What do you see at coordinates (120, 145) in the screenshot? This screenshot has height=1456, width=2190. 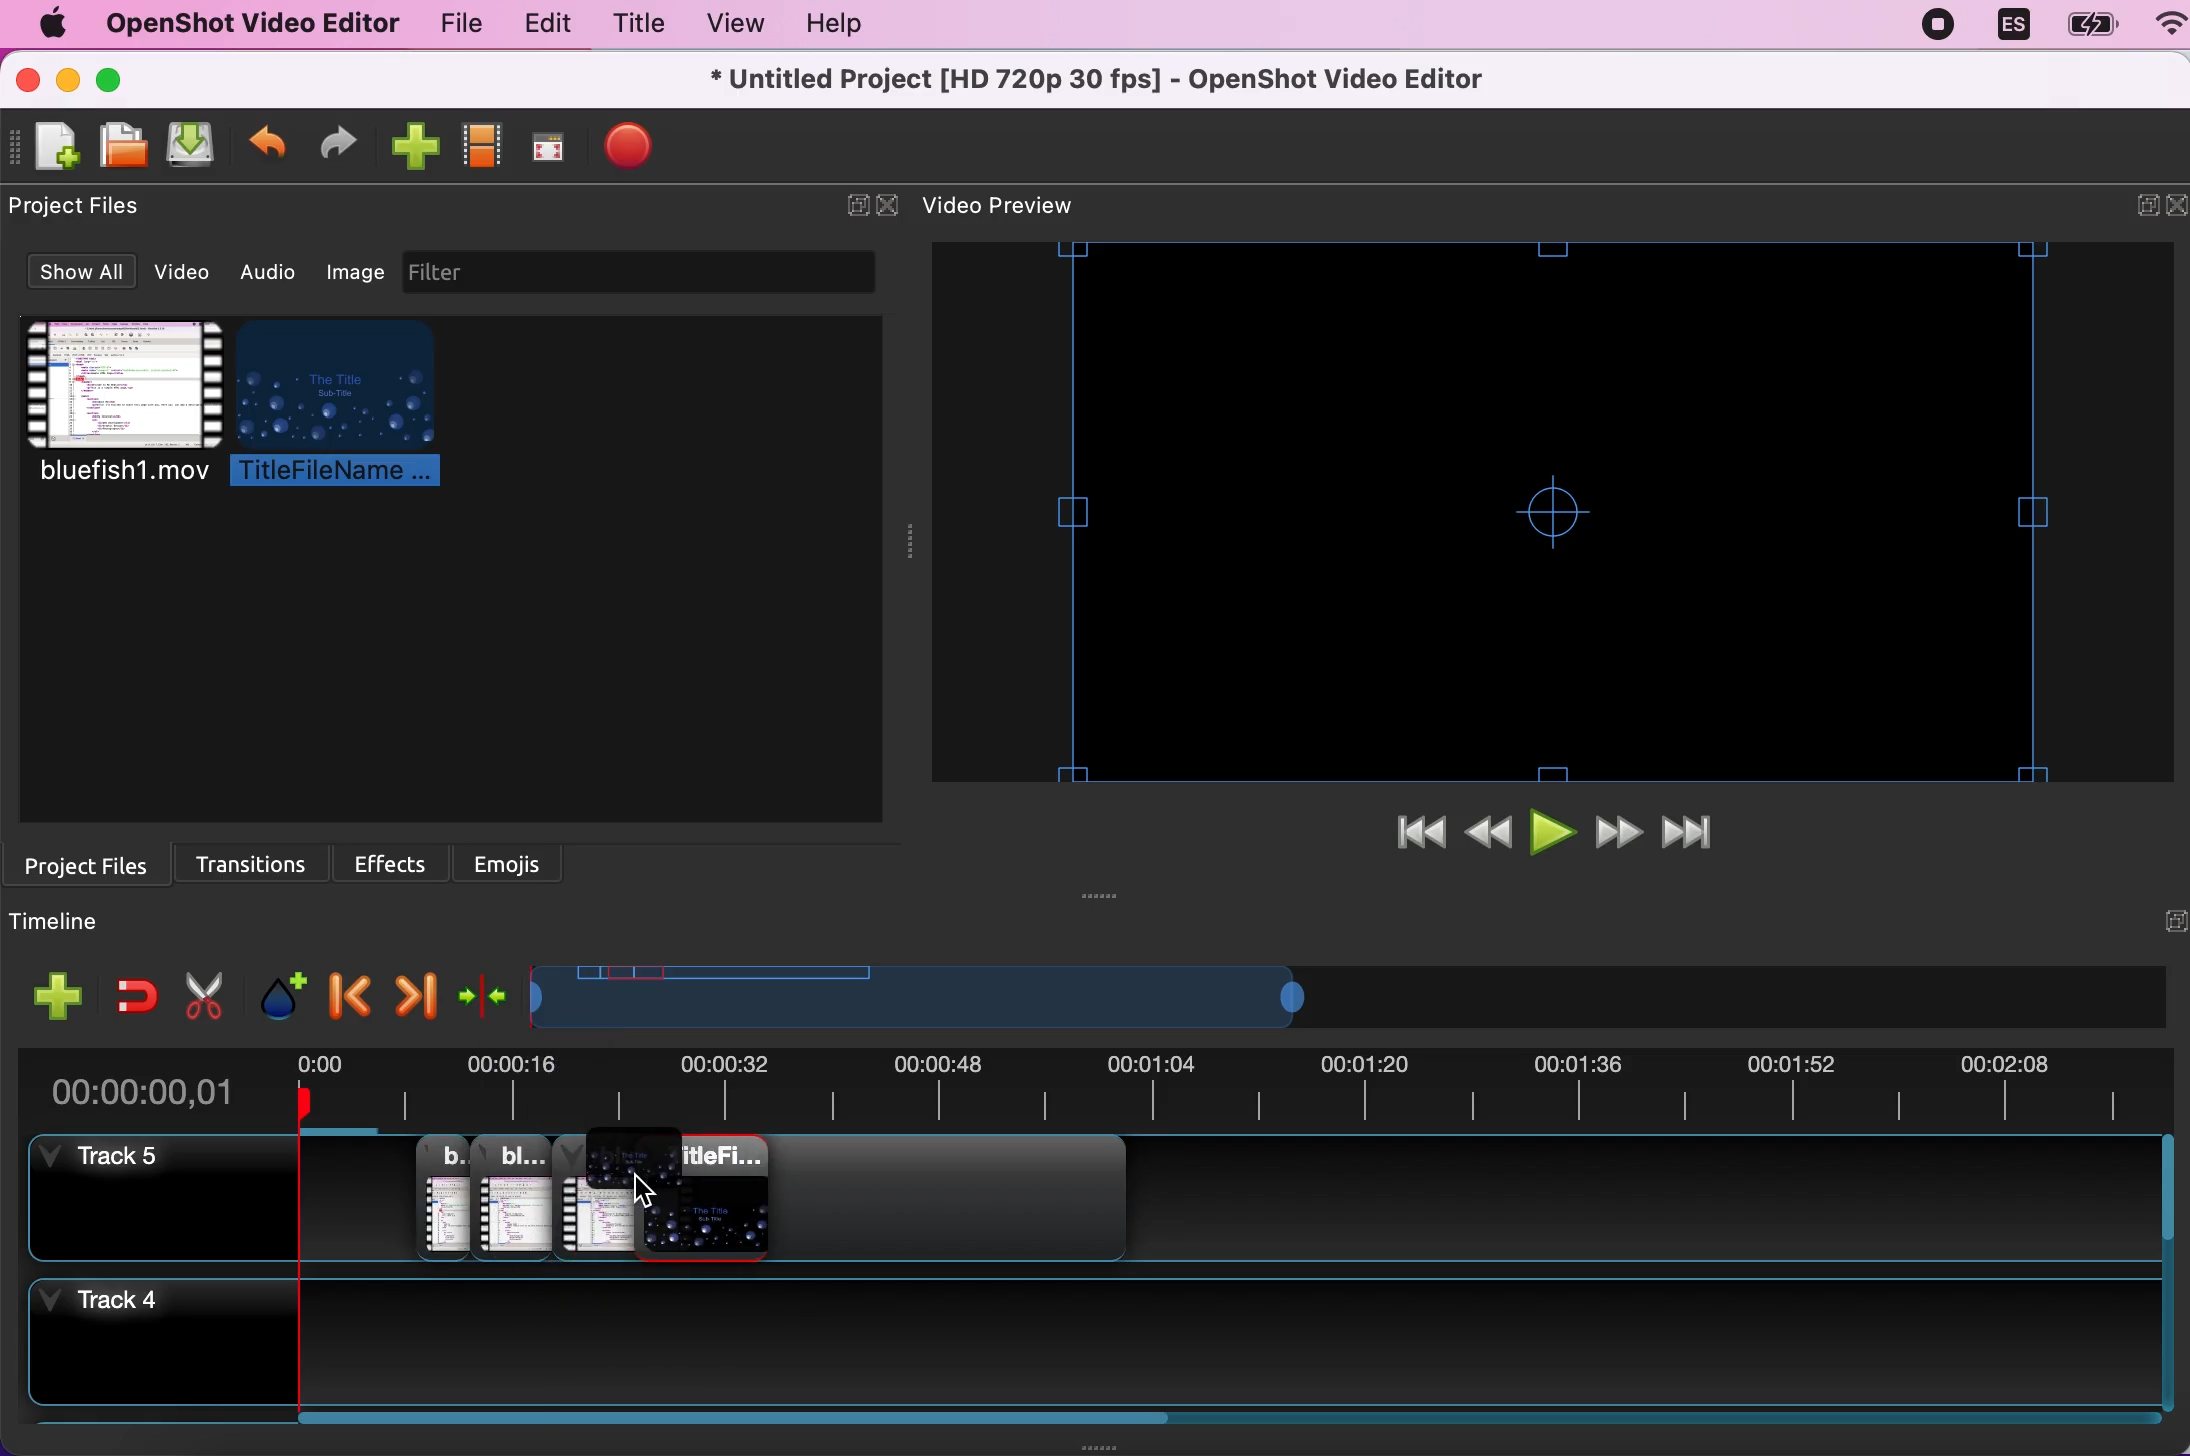 I see `open project` at bounding box center [120, 145].